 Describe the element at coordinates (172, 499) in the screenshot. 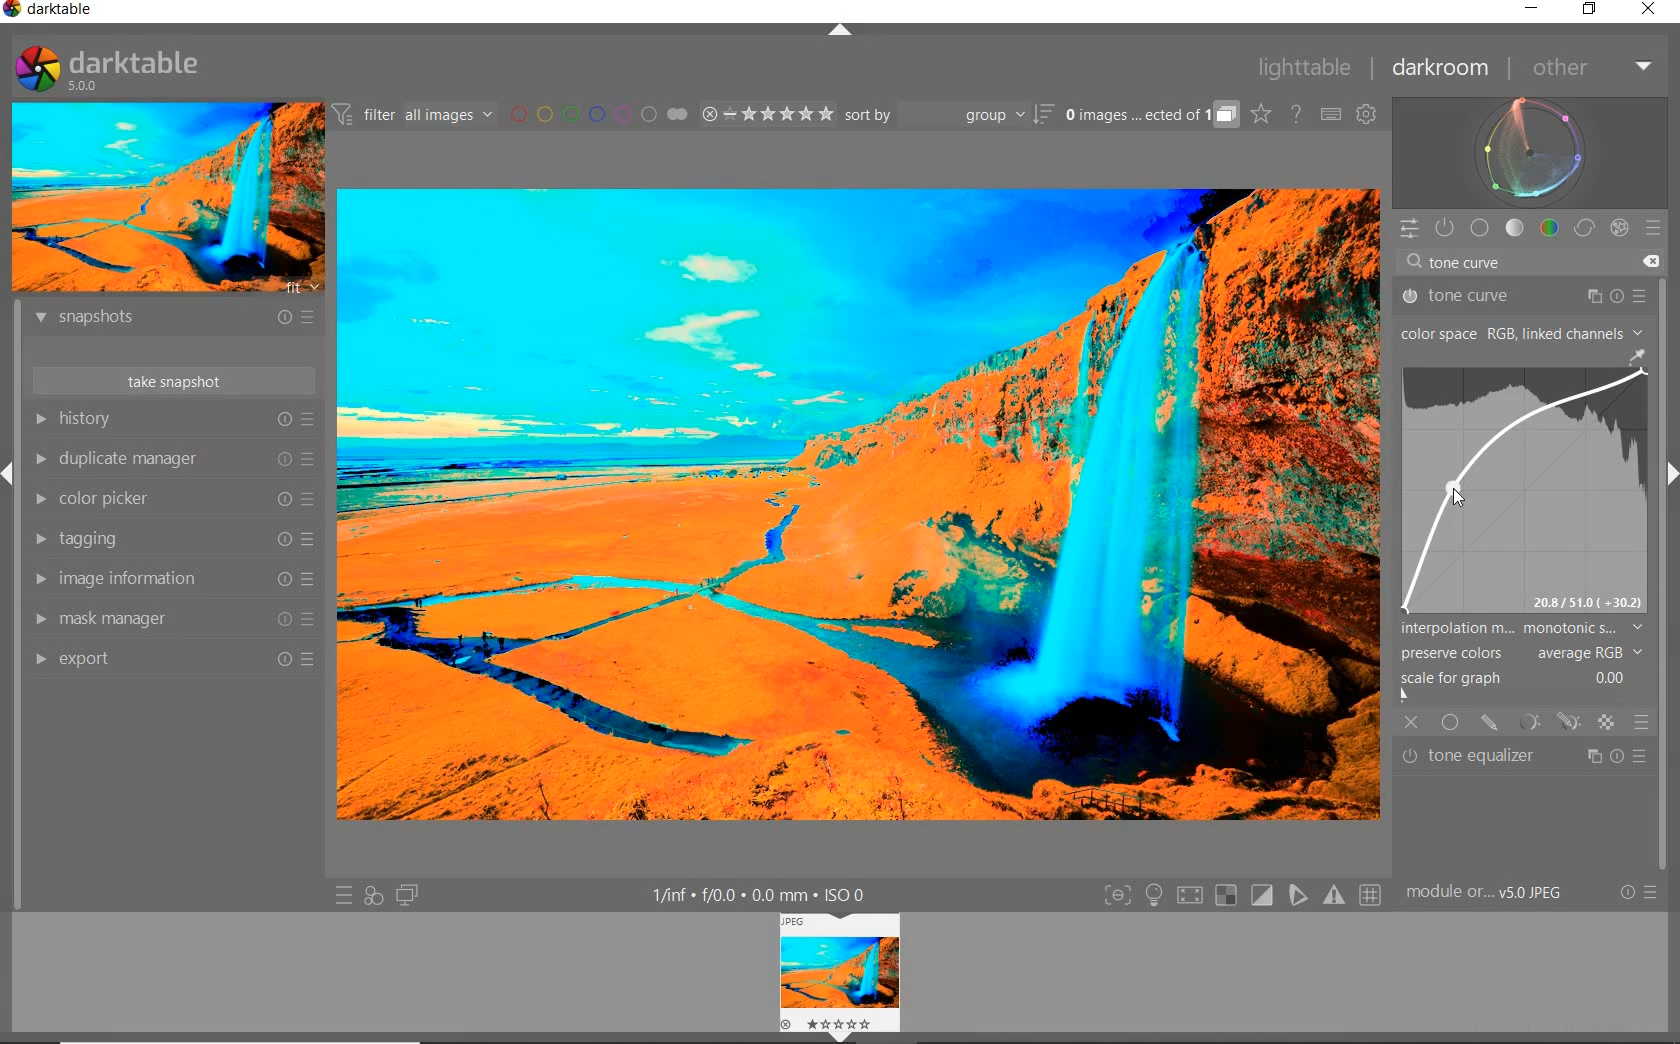

I see `color picker` at that location.